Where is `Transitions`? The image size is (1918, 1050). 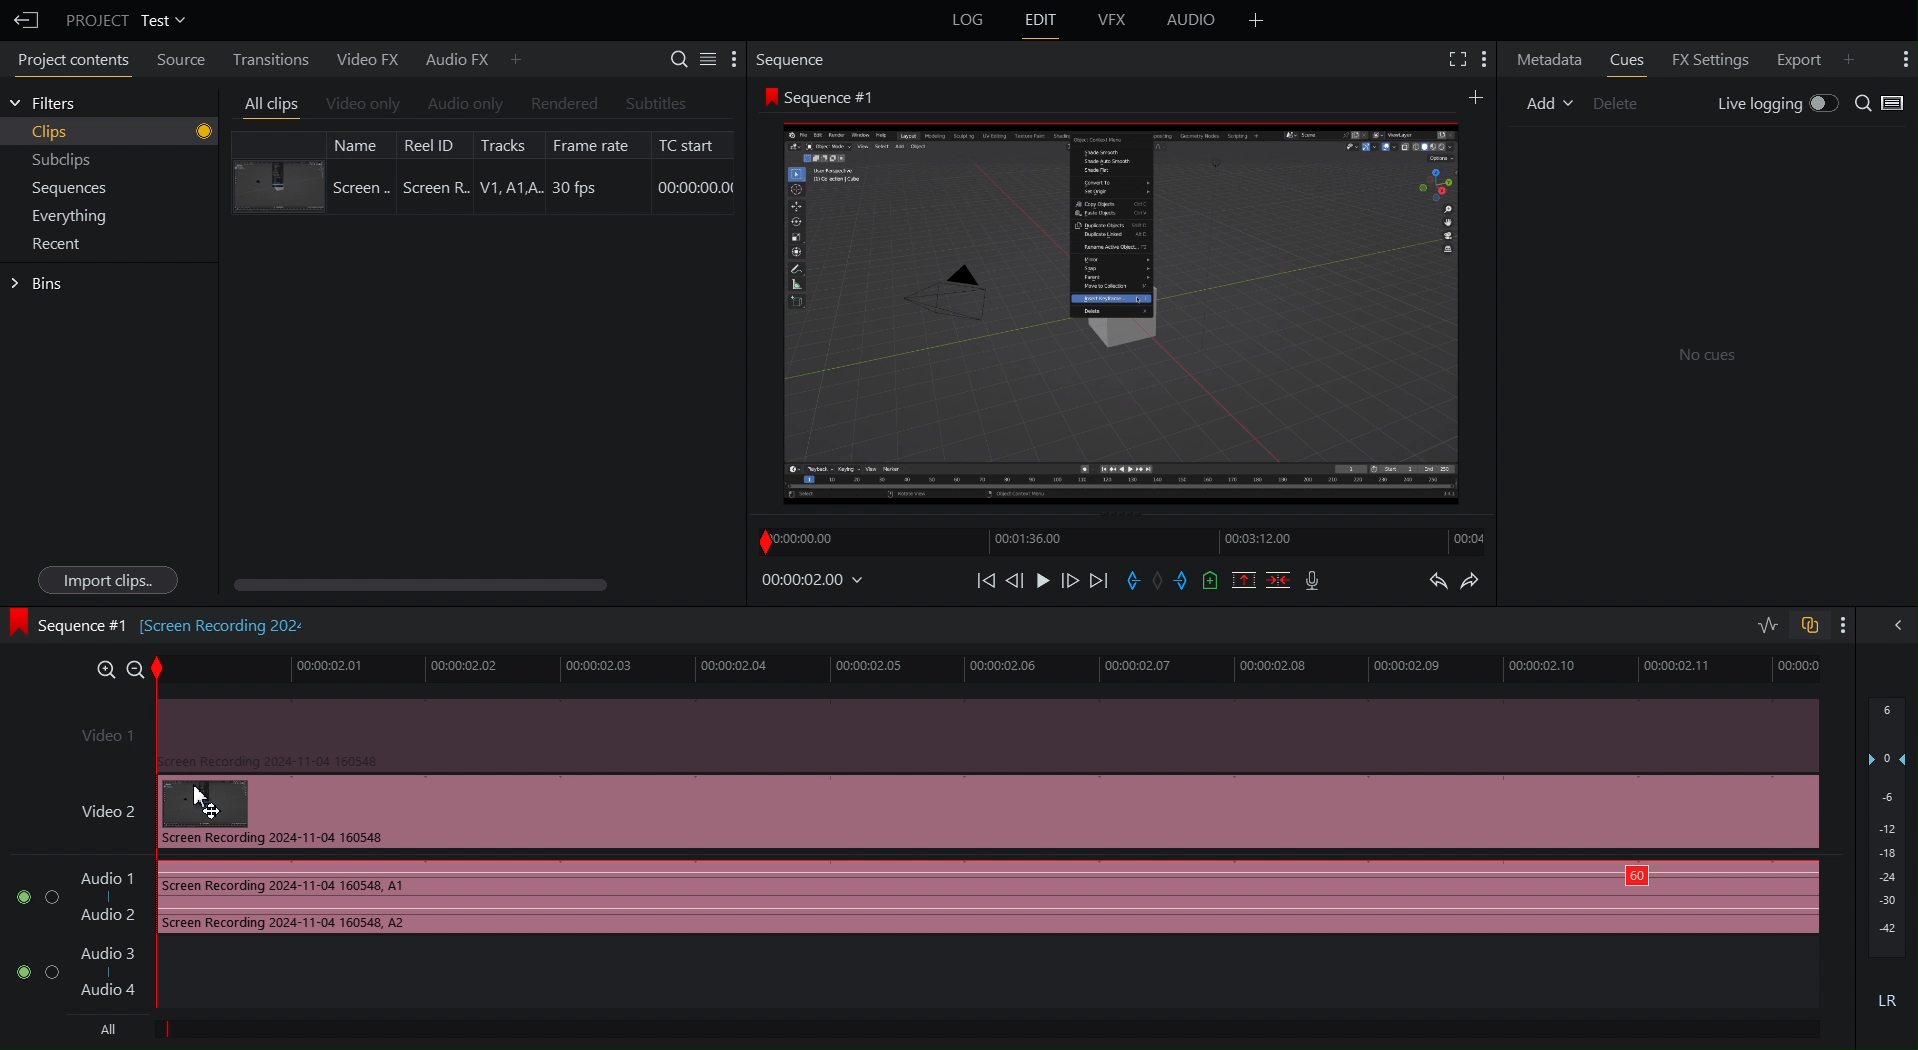 Transitions is located at coordinates (273, 58).